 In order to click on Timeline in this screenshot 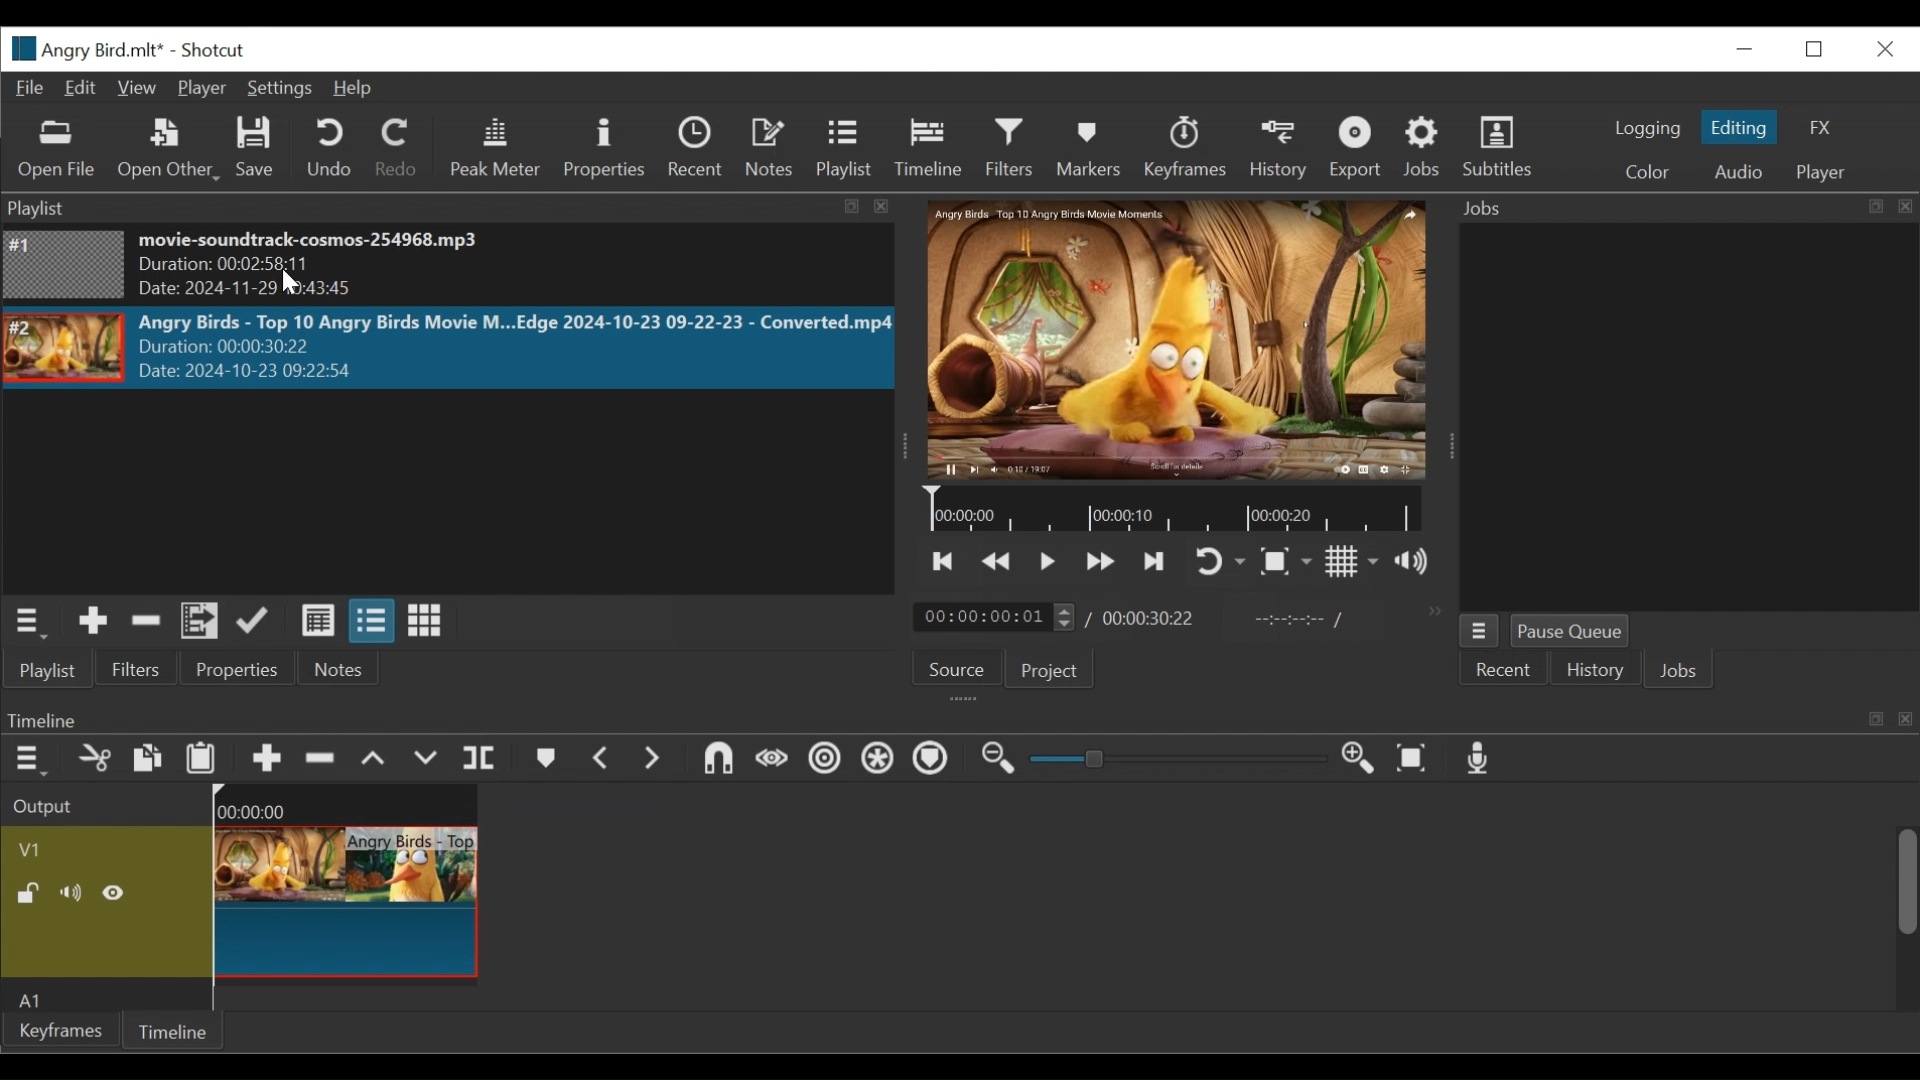, I will do `click(178, 1030)`.